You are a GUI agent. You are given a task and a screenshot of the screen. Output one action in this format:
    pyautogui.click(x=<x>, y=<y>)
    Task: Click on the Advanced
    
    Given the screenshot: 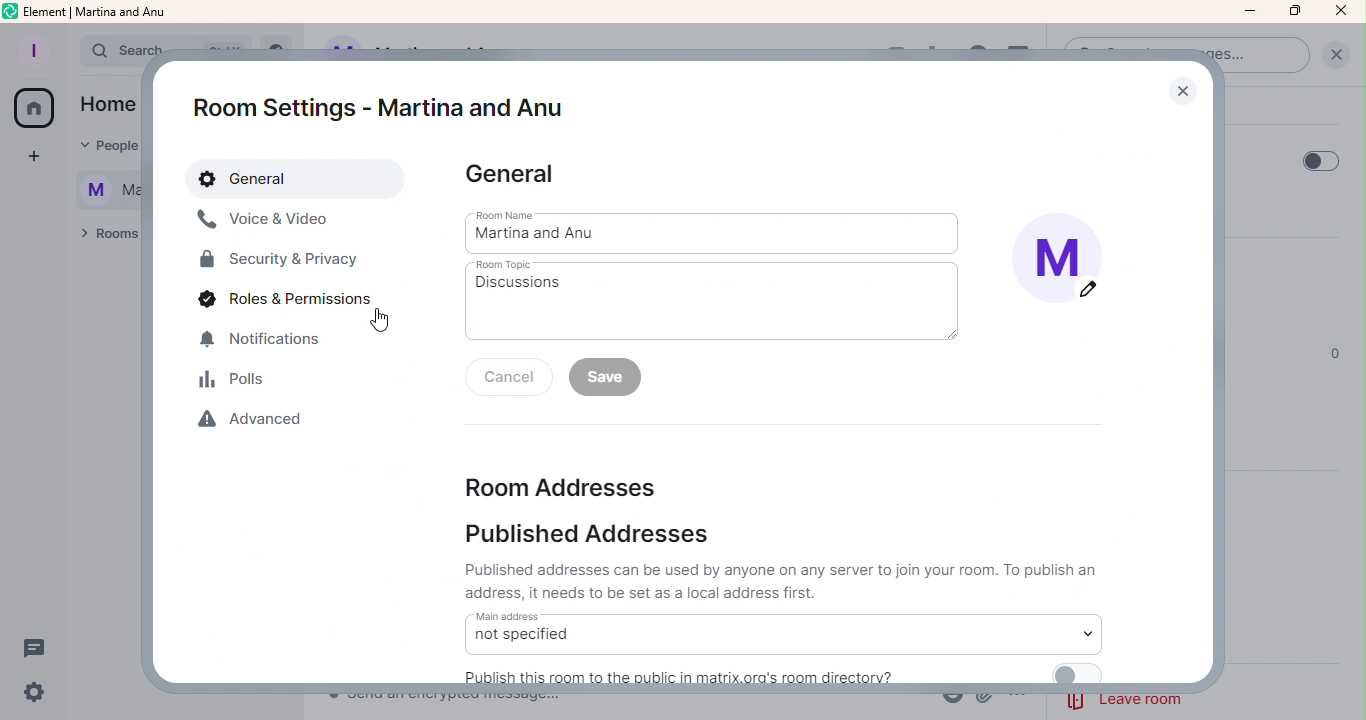 What is the action you would take?
    pyautogui.click(x=259, y=424)
    